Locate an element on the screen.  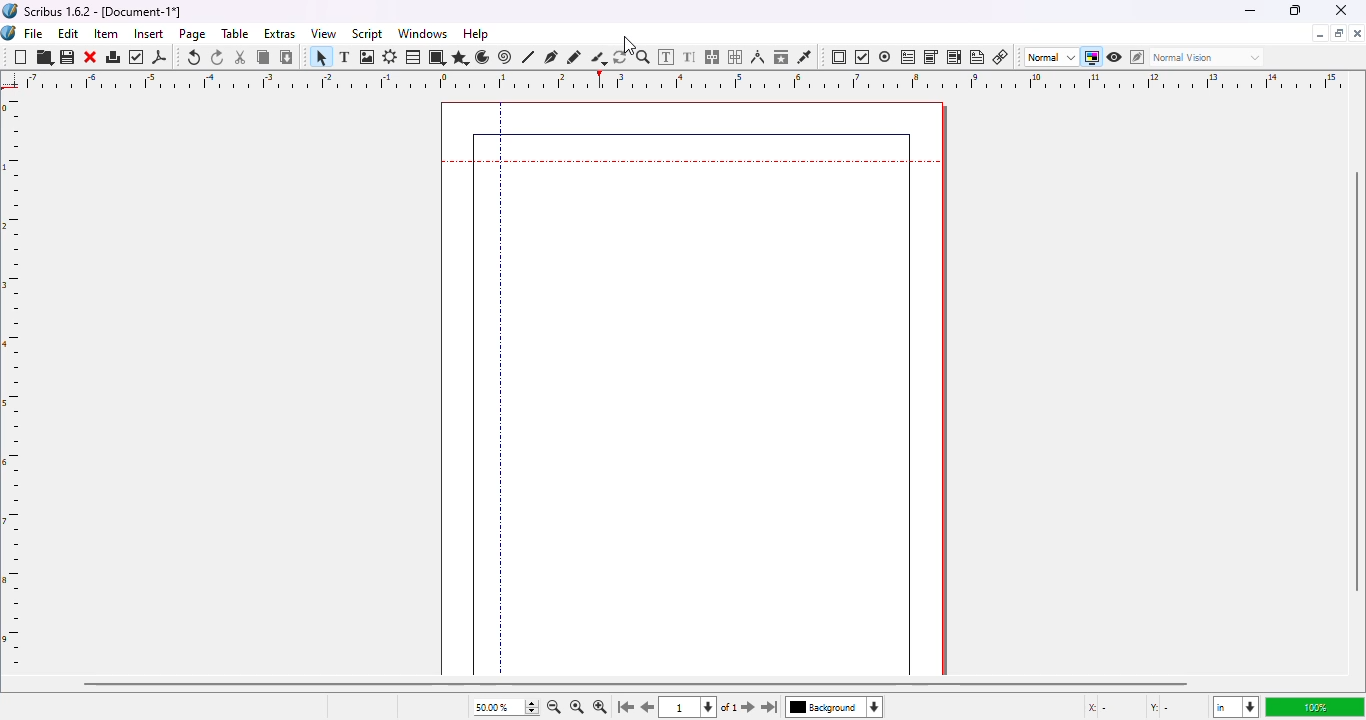
spiral is located at coordinates (505, 57).